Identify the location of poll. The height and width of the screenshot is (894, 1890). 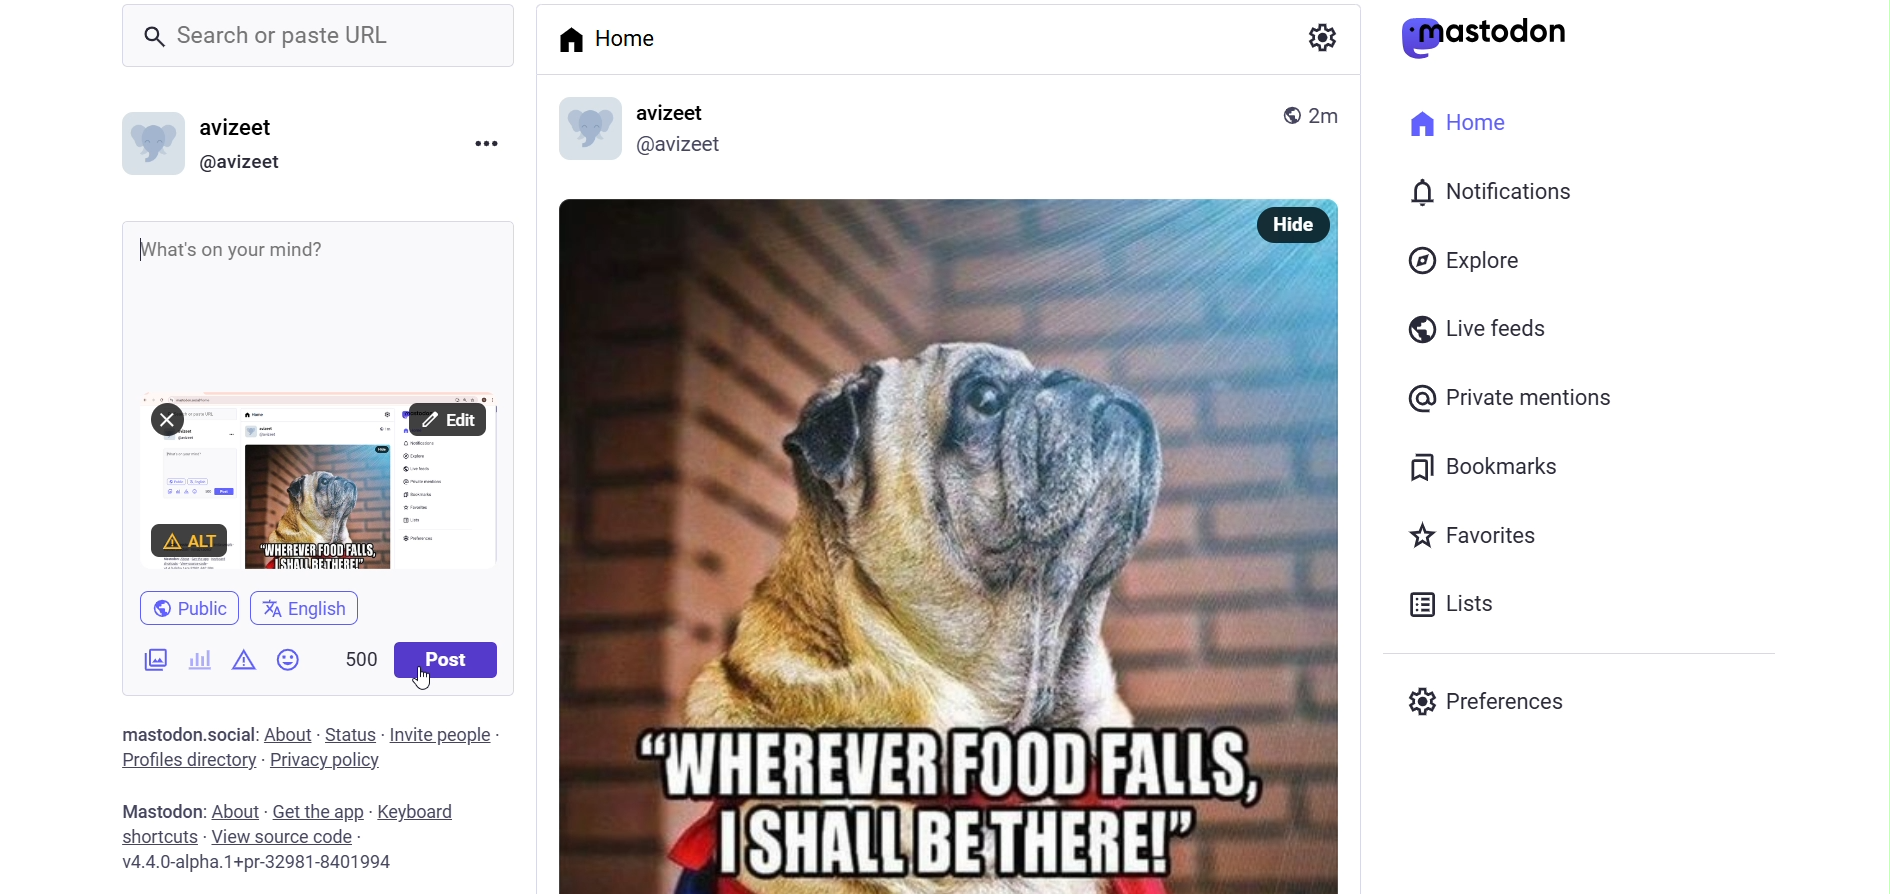
(197, 659).